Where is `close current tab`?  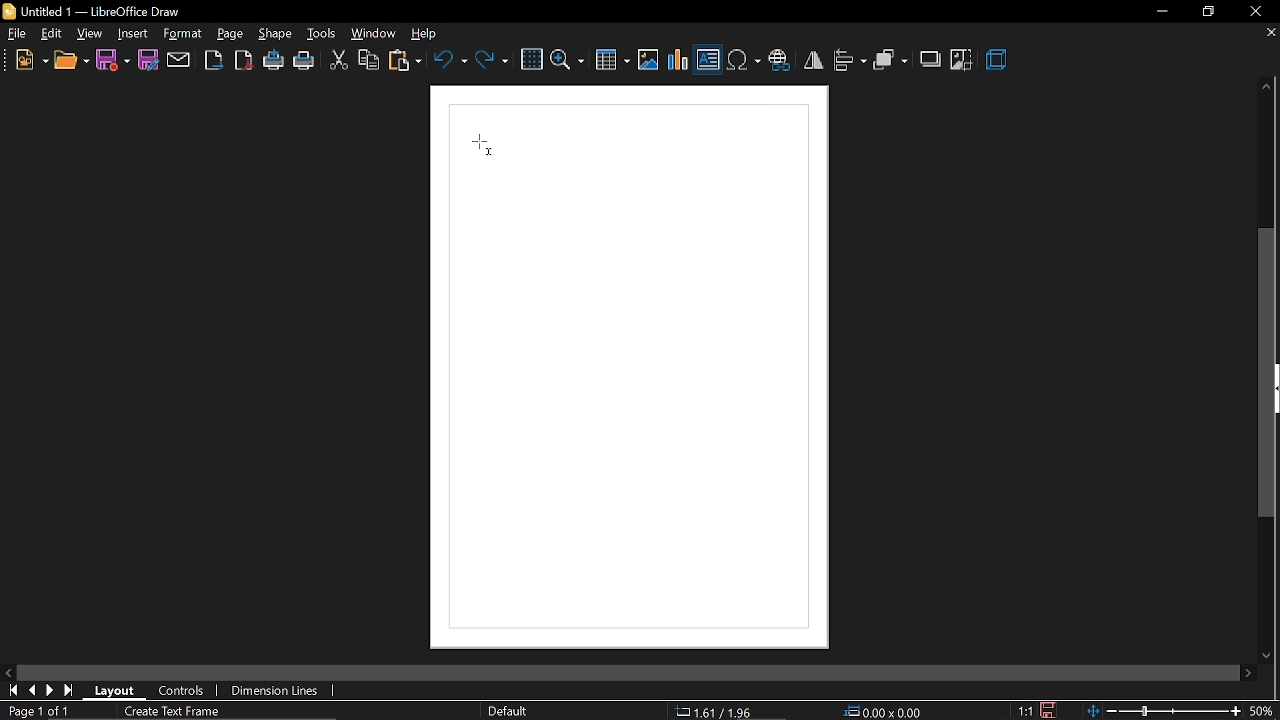 close current tab is located at coordinates (1265, 33).